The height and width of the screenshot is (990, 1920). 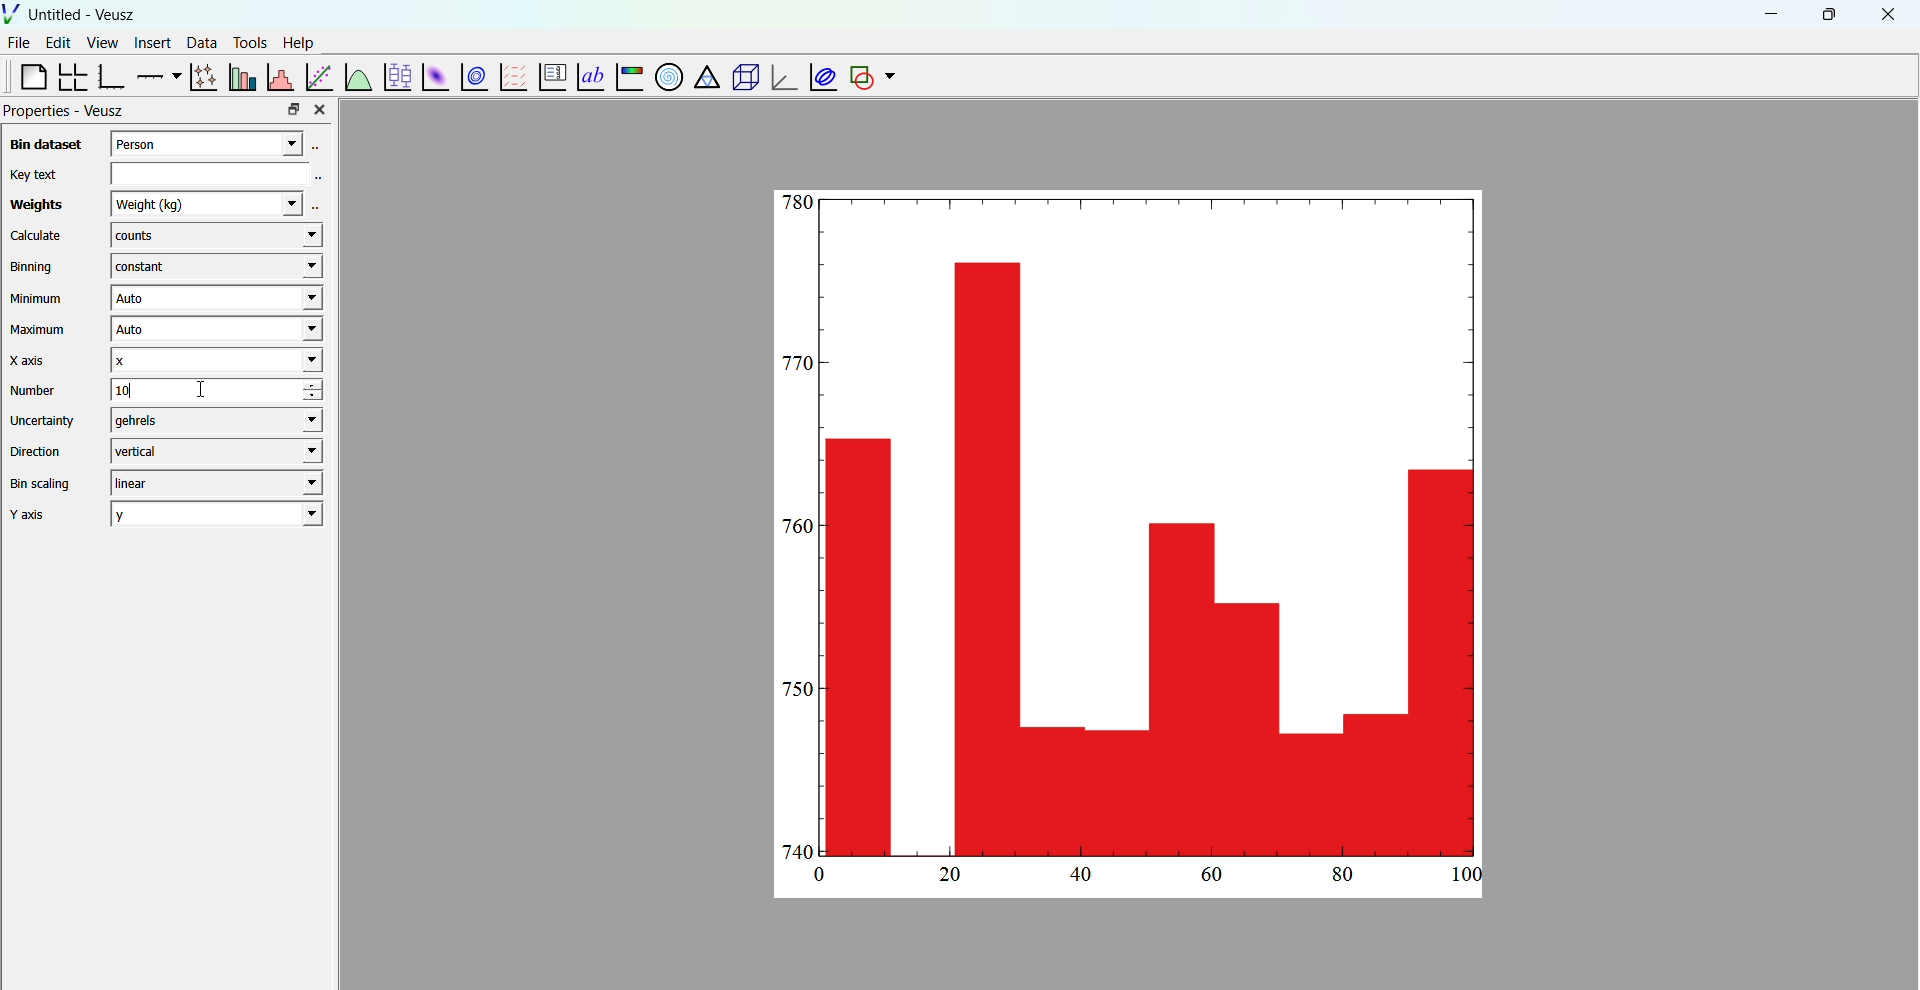 I want to click on histogram added, so click(x=1133, y=525).